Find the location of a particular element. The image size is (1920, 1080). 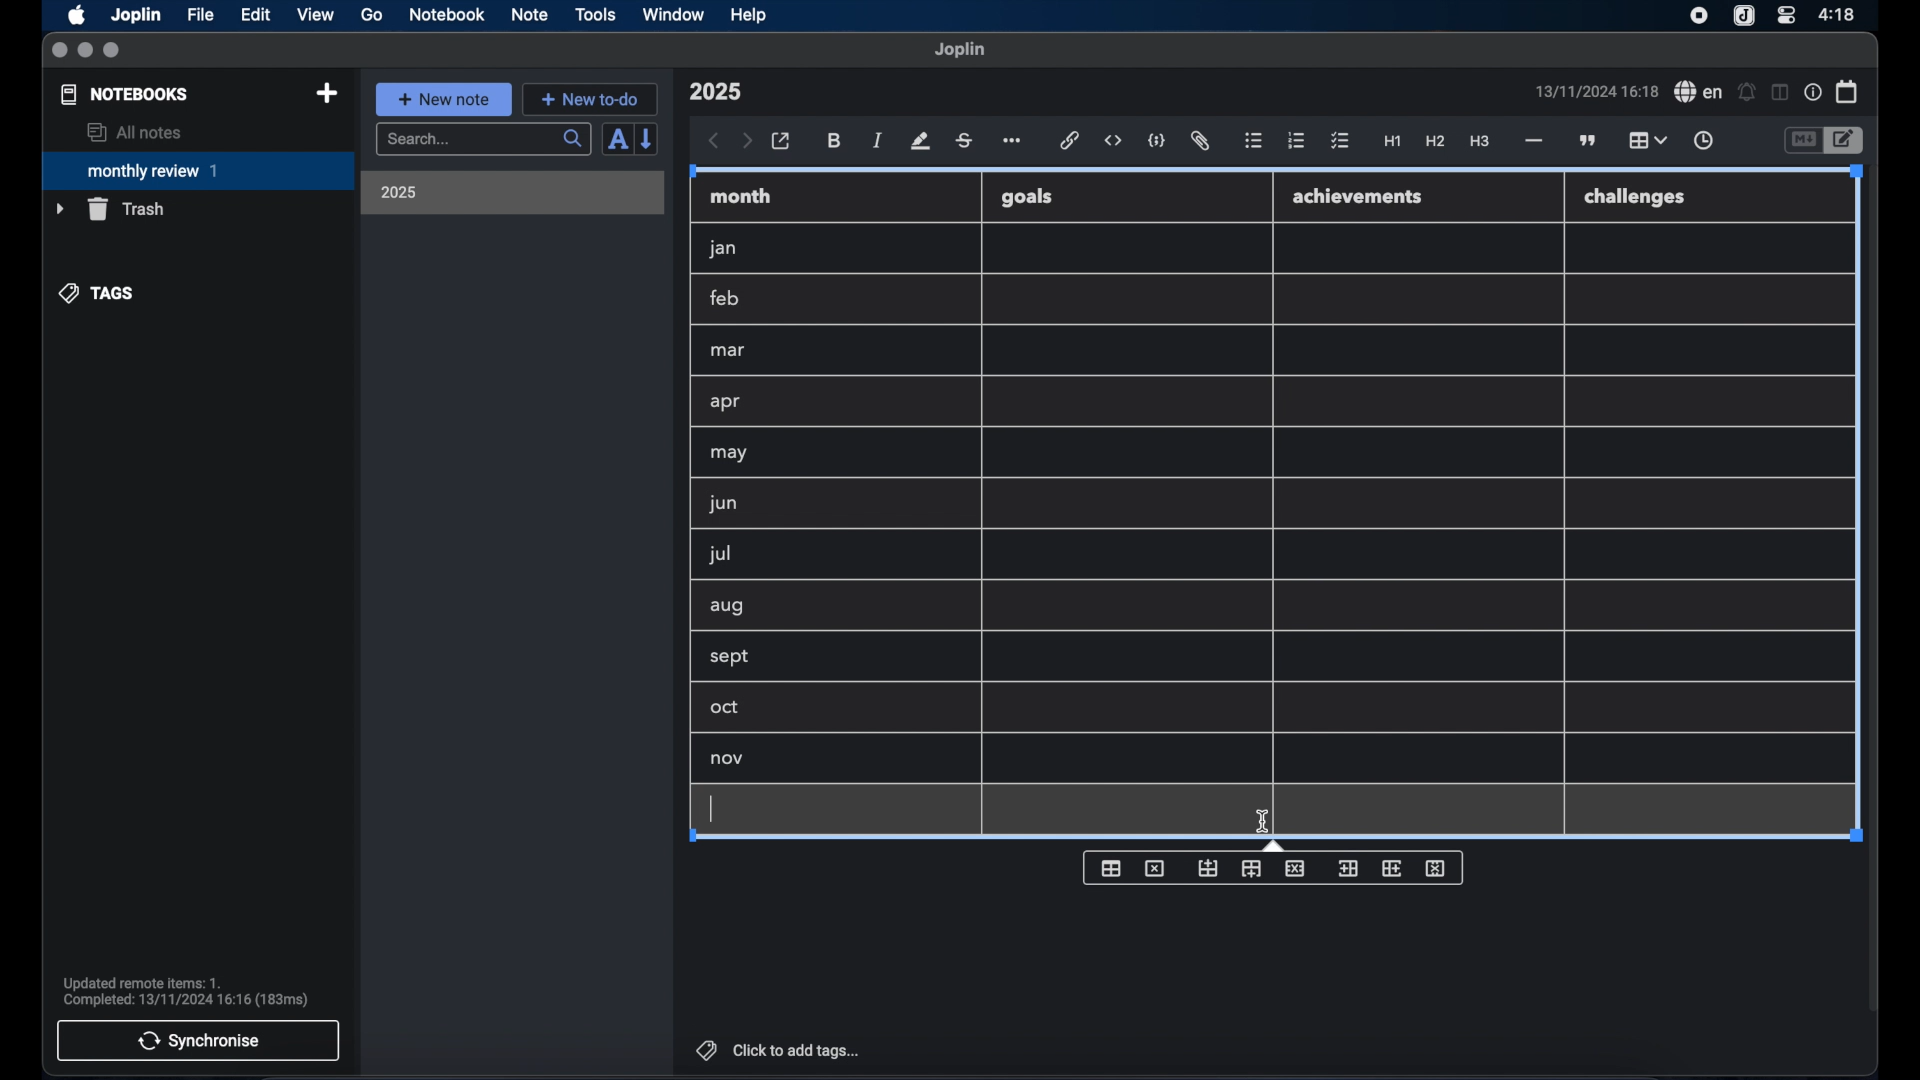

jan is located at coordinates (723, 249).